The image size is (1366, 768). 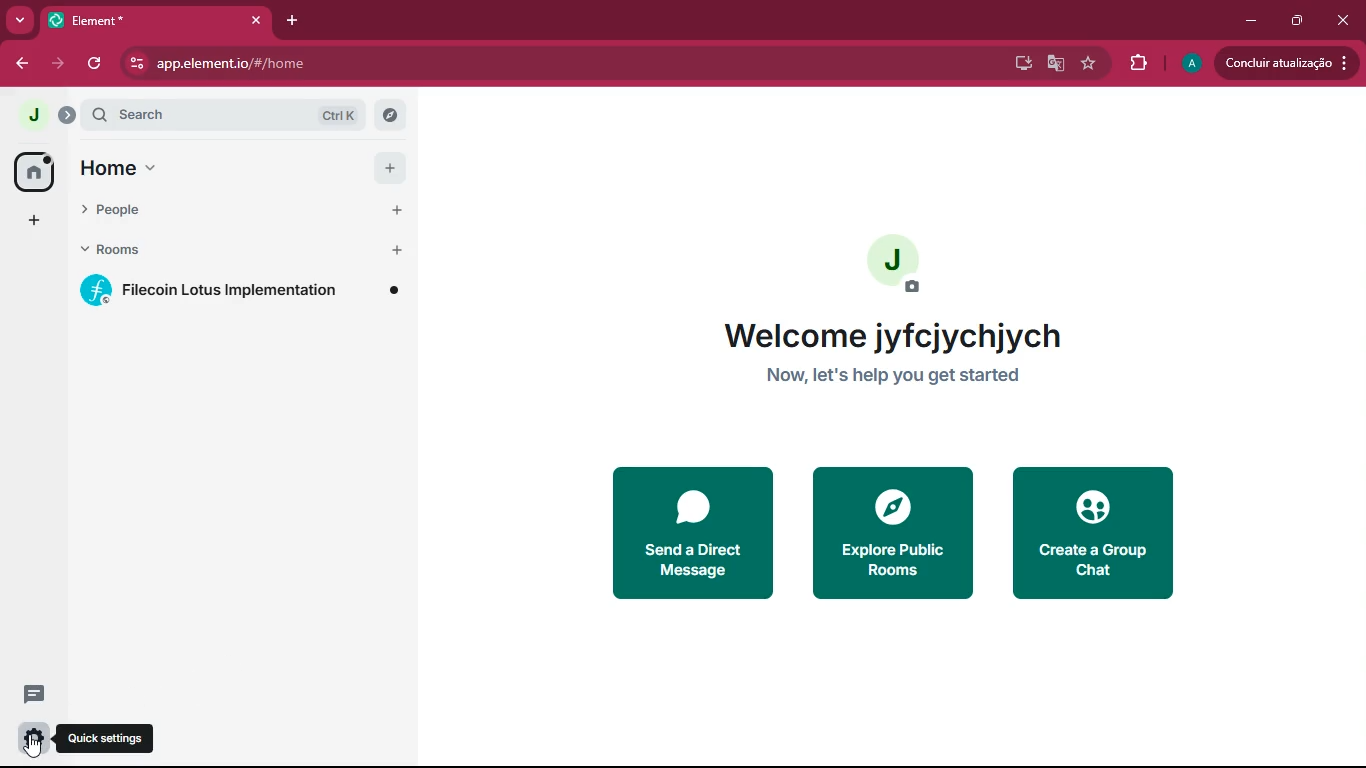 What do you see at coordinates (122, 166) in the screenshot?
I see `home` at bounding box center [122, 166].